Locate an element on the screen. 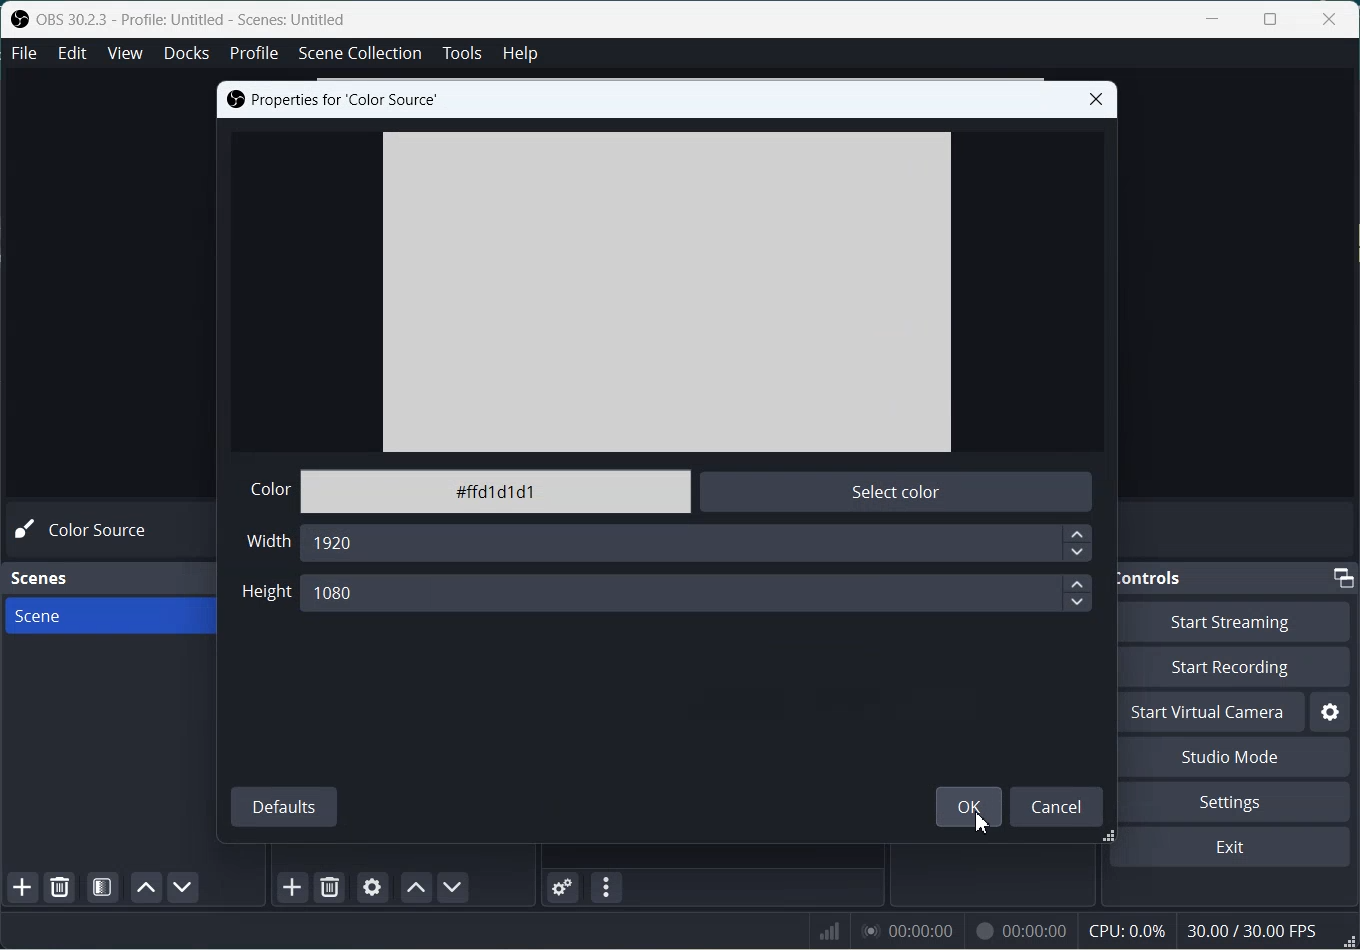 The height and width of the screenshot is (950, 1360). Window Preview is located at coordinates (666, 289).